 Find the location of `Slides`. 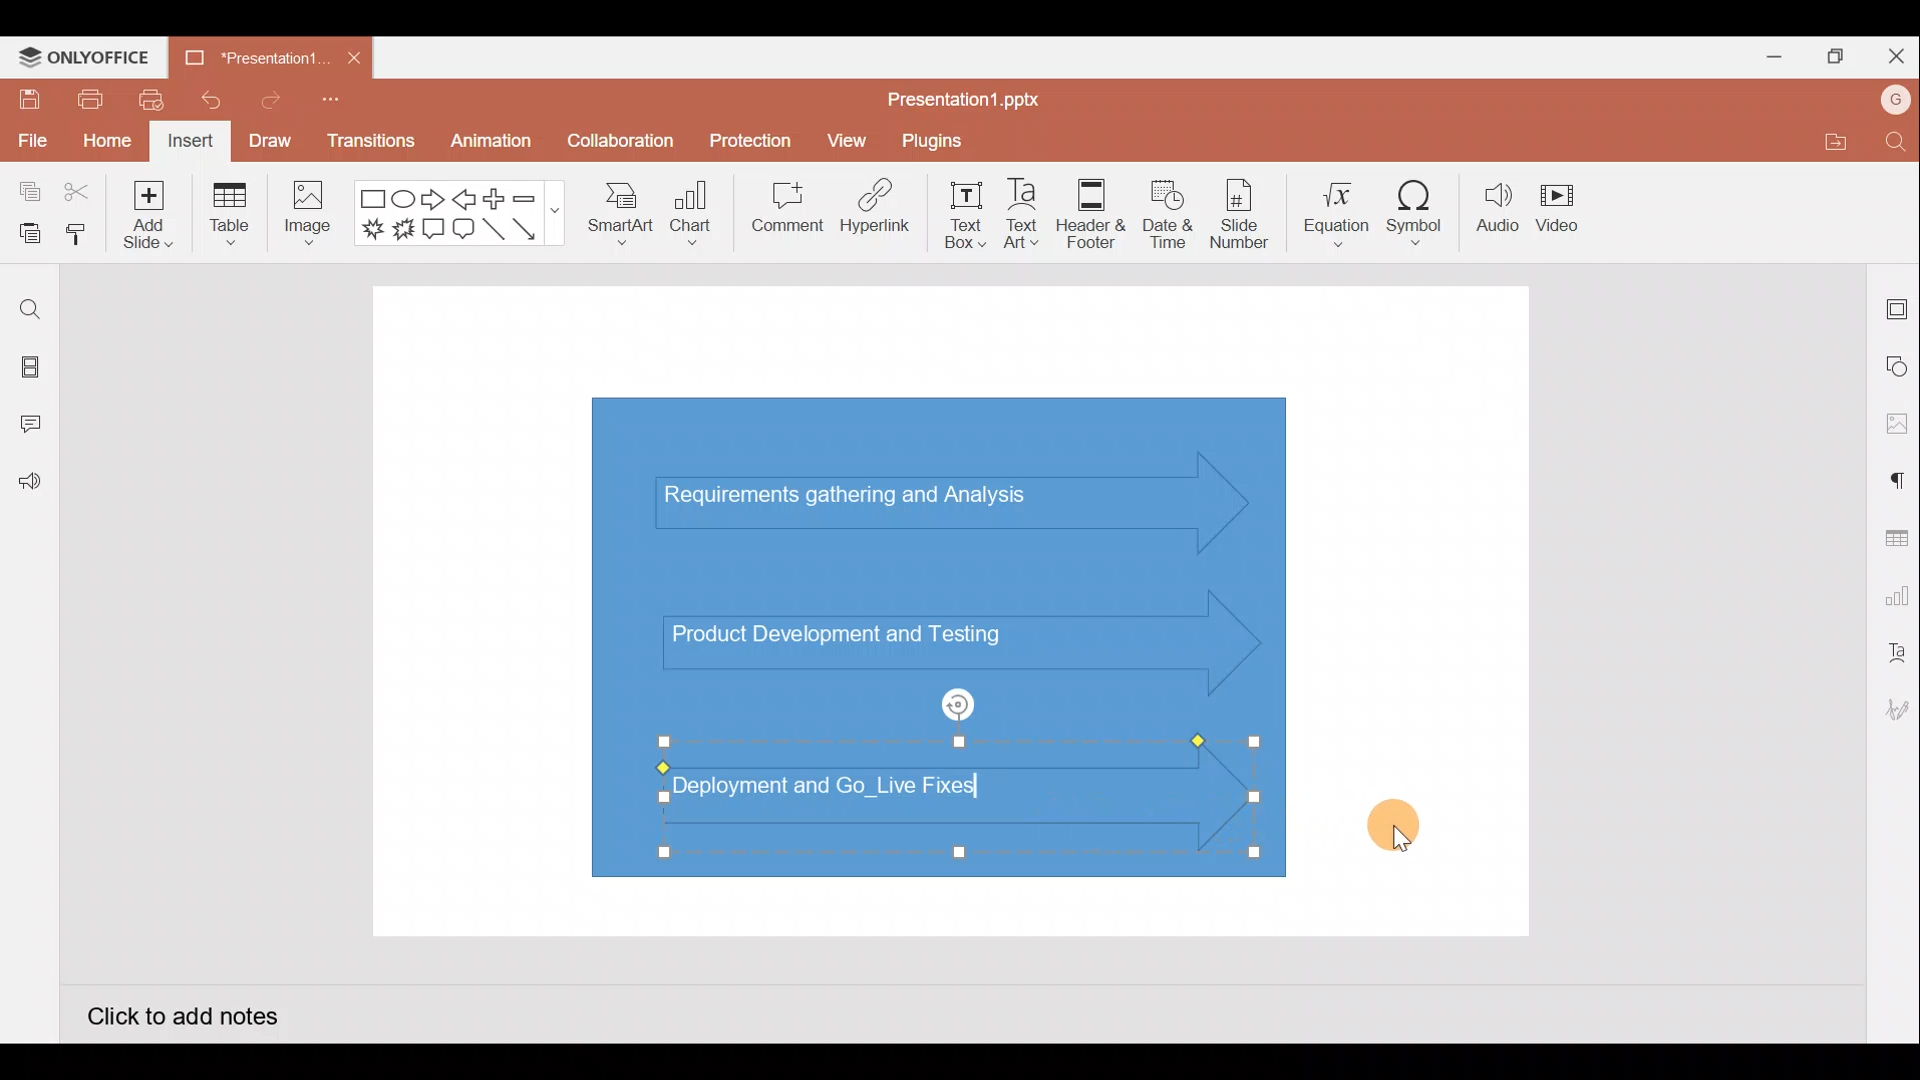

Slides is located at coordinates (28, 370).